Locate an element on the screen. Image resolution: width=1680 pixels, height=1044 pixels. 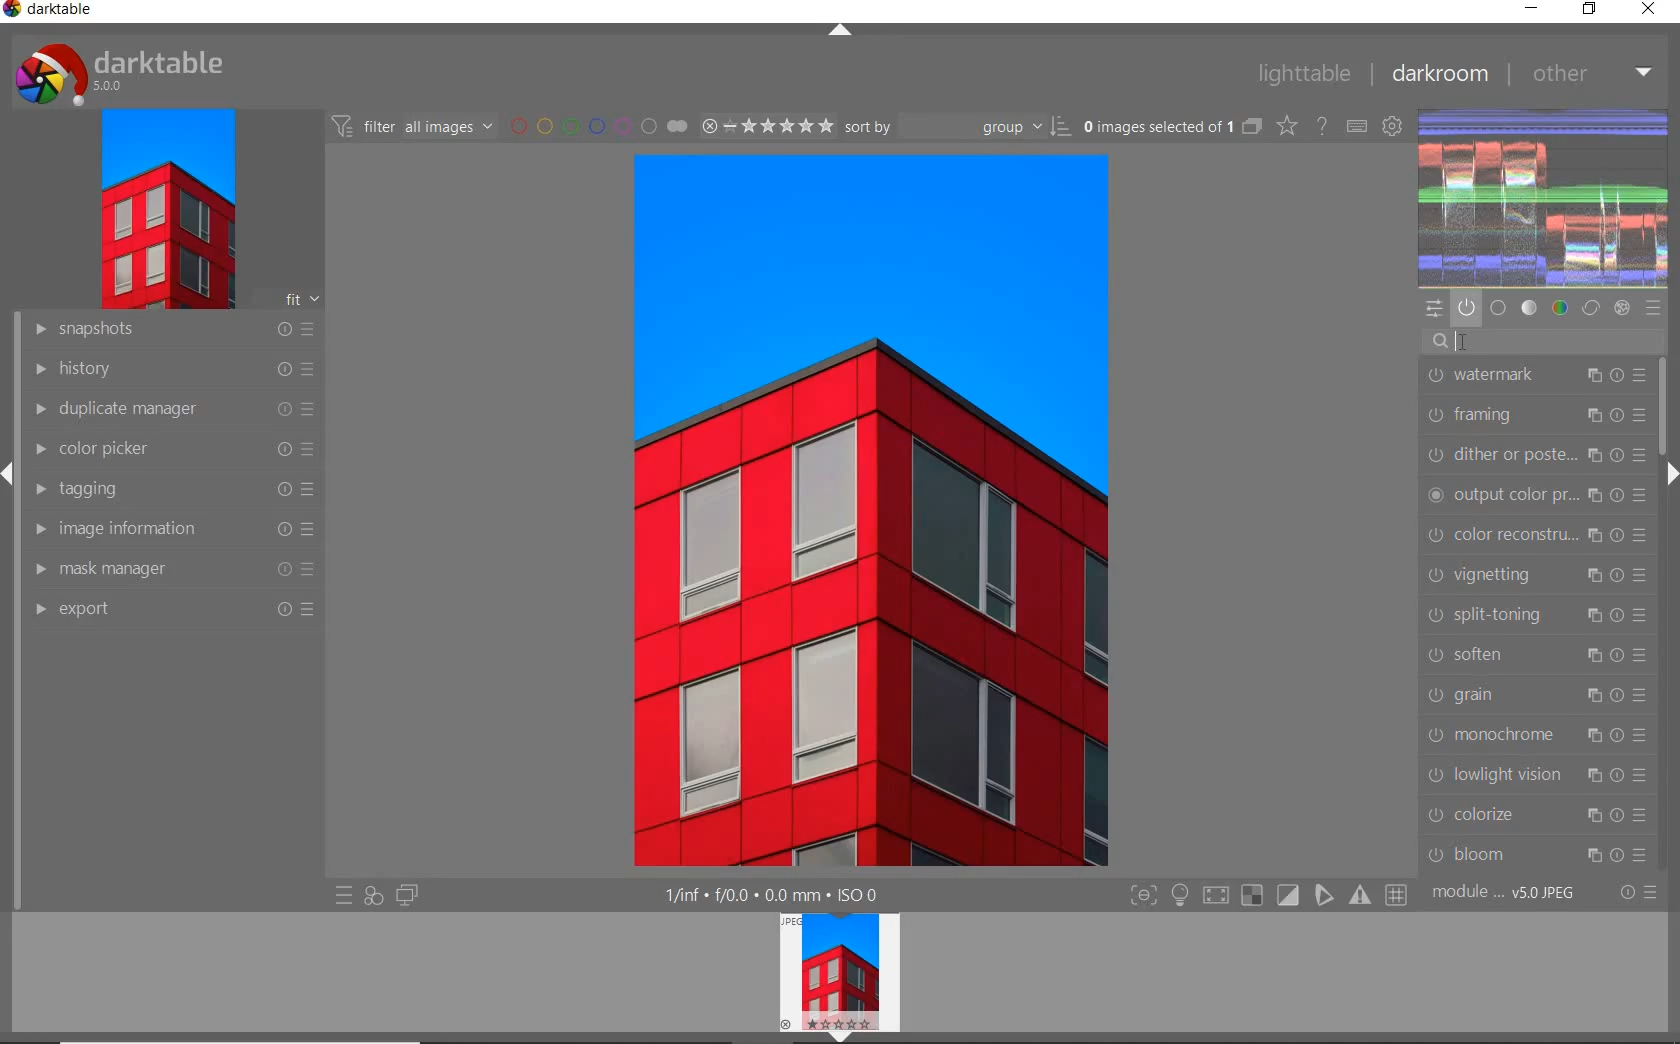
CURSOR POSITION is located at coordinates (1474, 339).